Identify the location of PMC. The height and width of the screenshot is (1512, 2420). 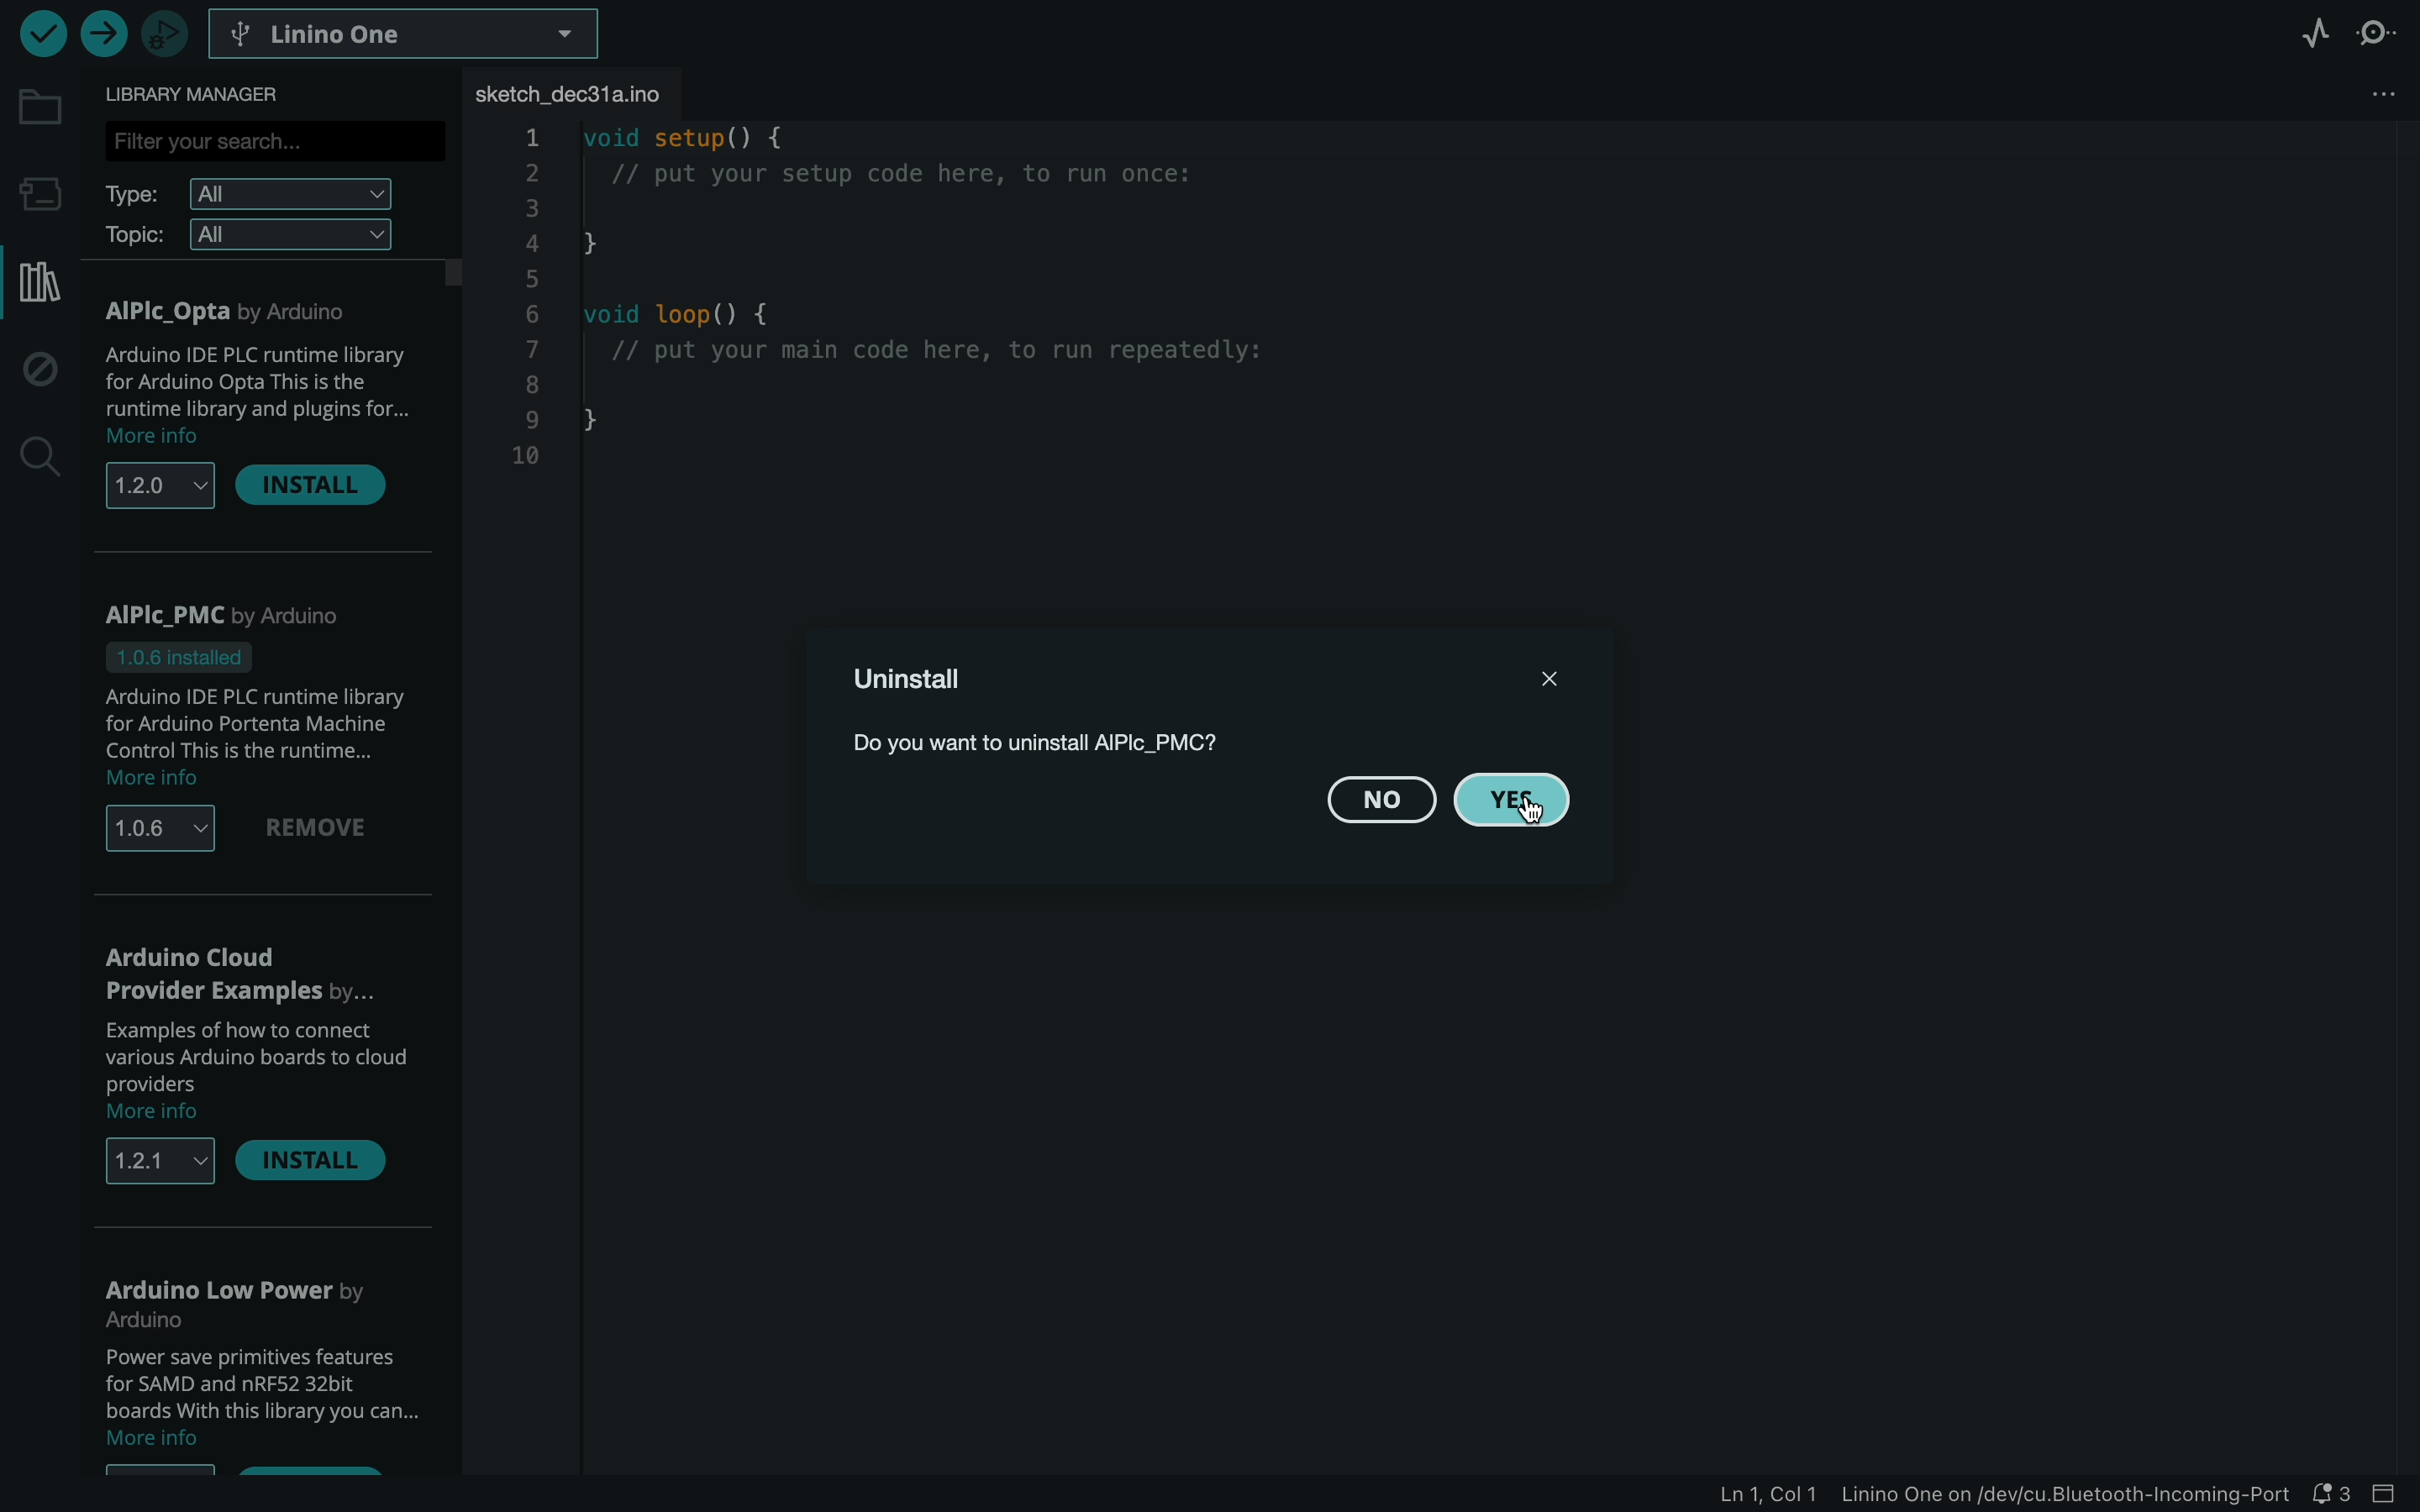
(265, 633).